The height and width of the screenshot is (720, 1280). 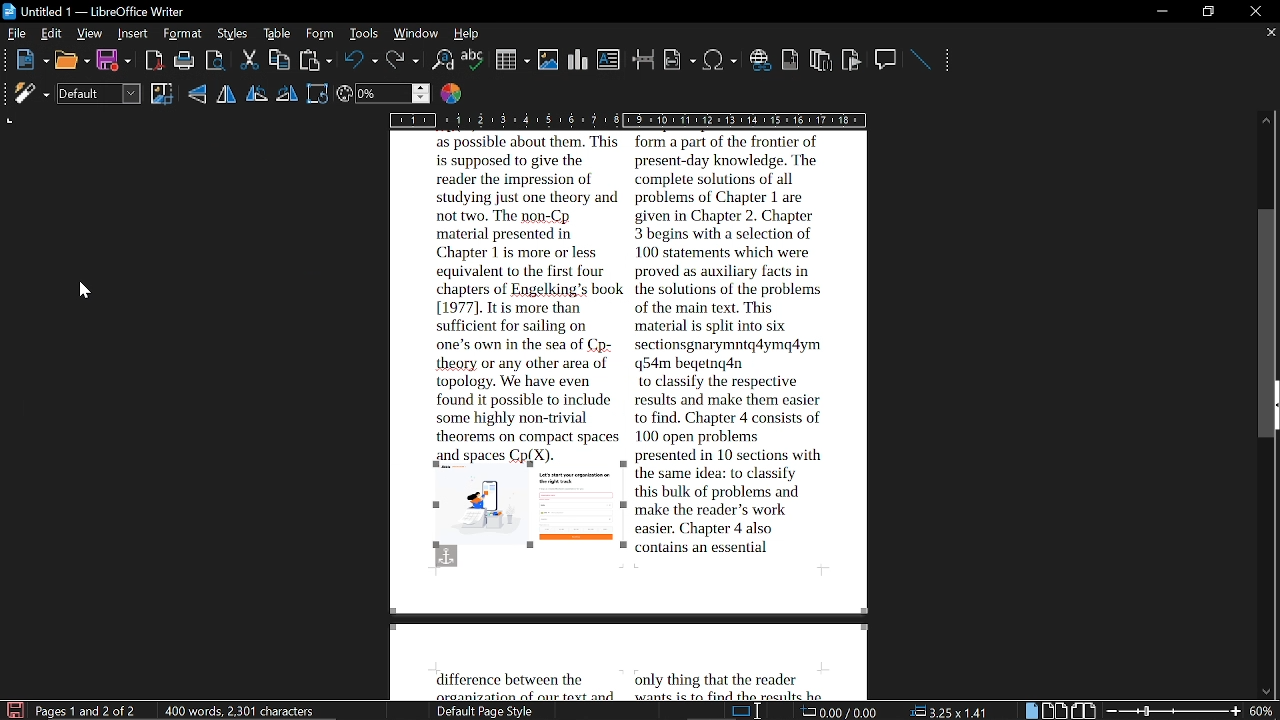 What do you see at coordinates (214, 61) in the screenshot?
I see `export` at bounding box center [214, 61].